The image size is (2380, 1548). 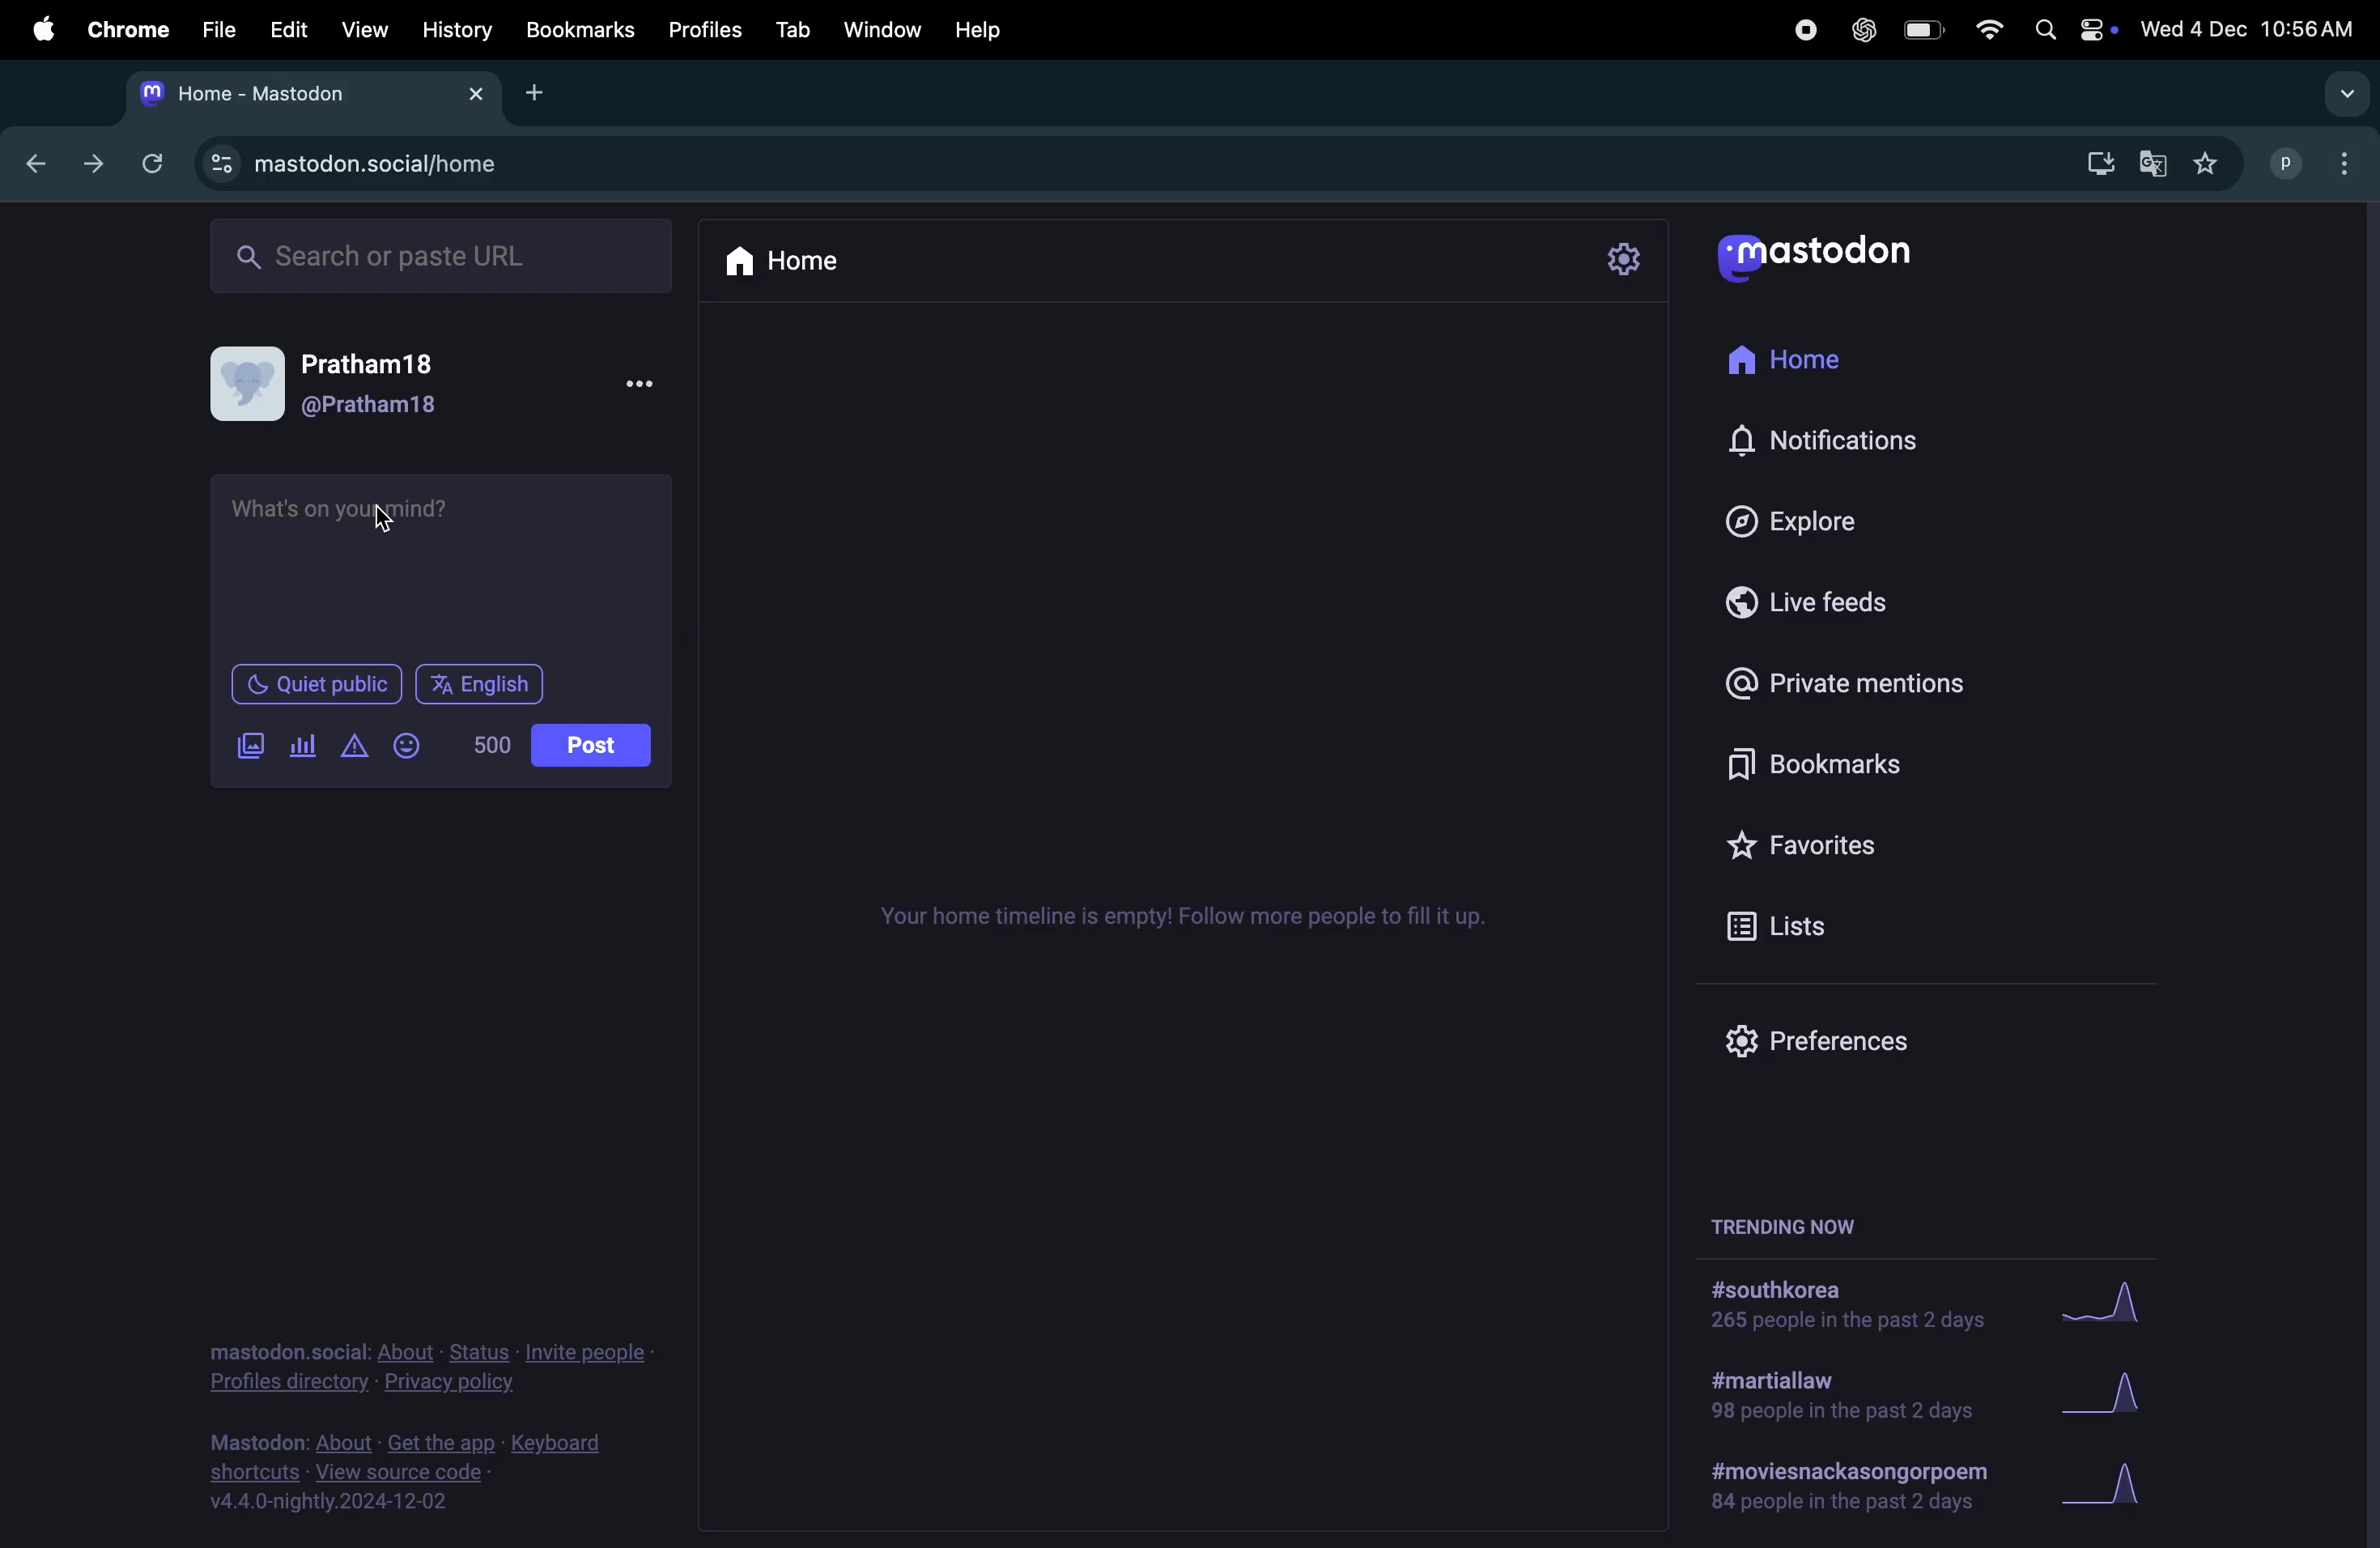 I want to click on date and time, so click(x=2250, y=25).